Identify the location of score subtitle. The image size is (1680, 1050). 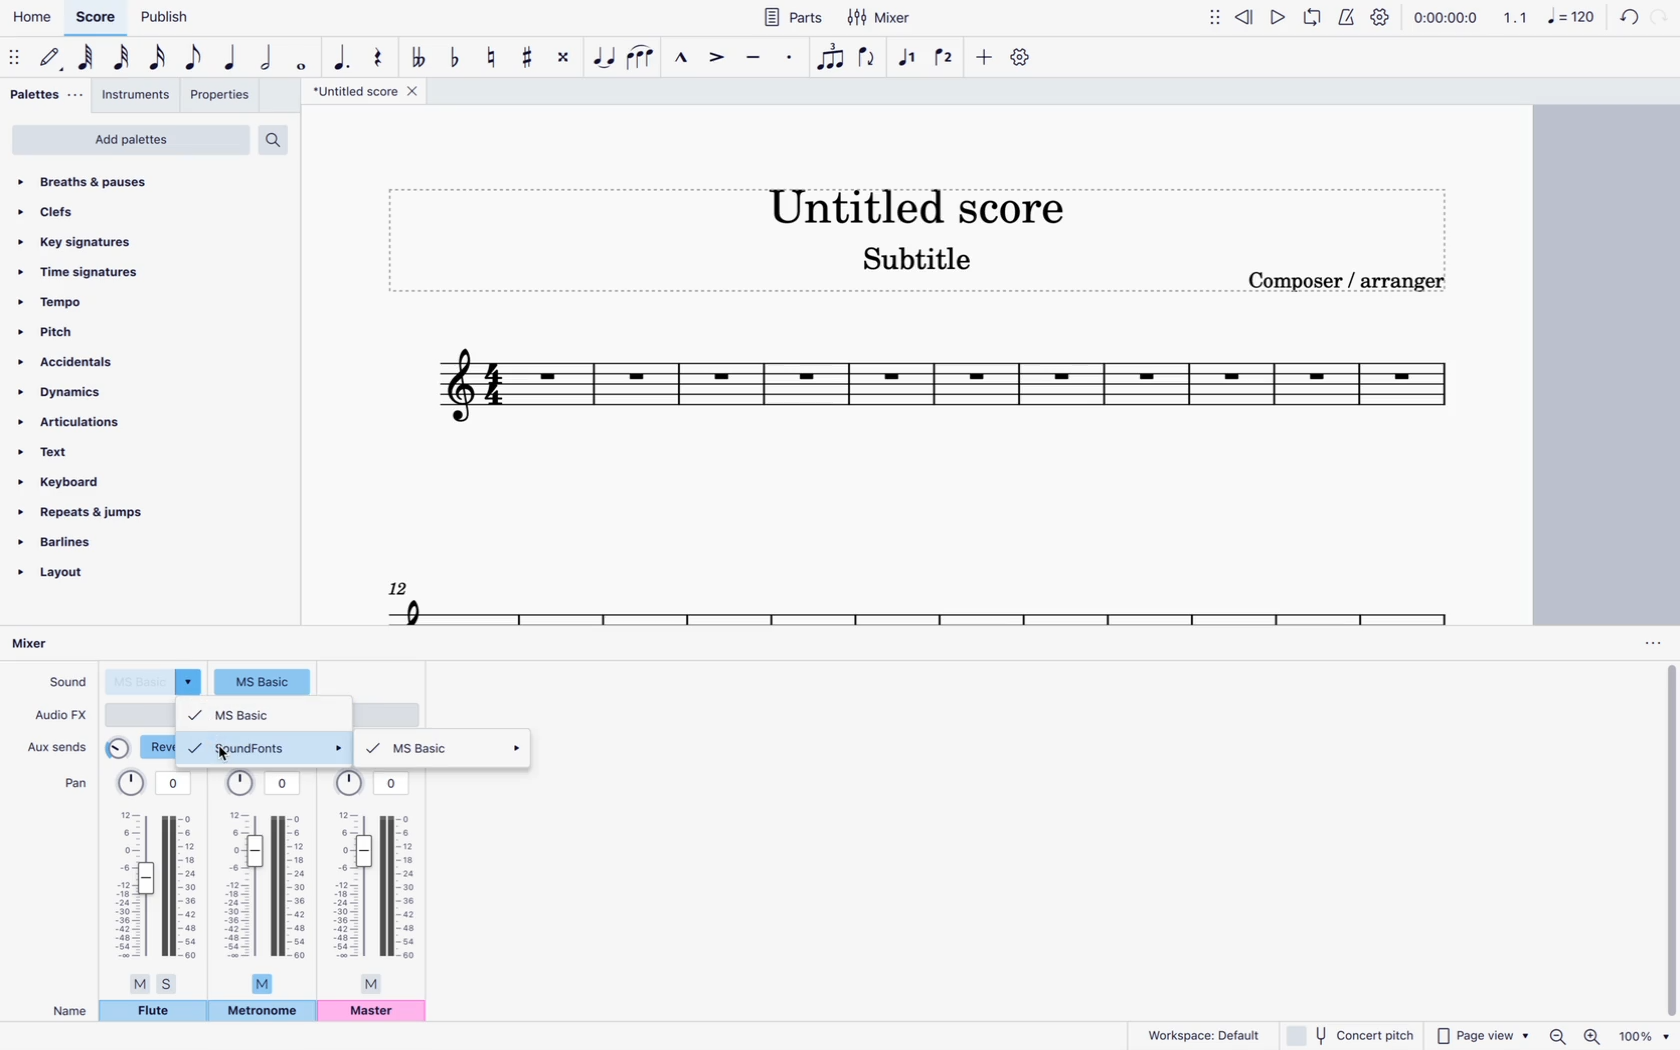
(918, 264).